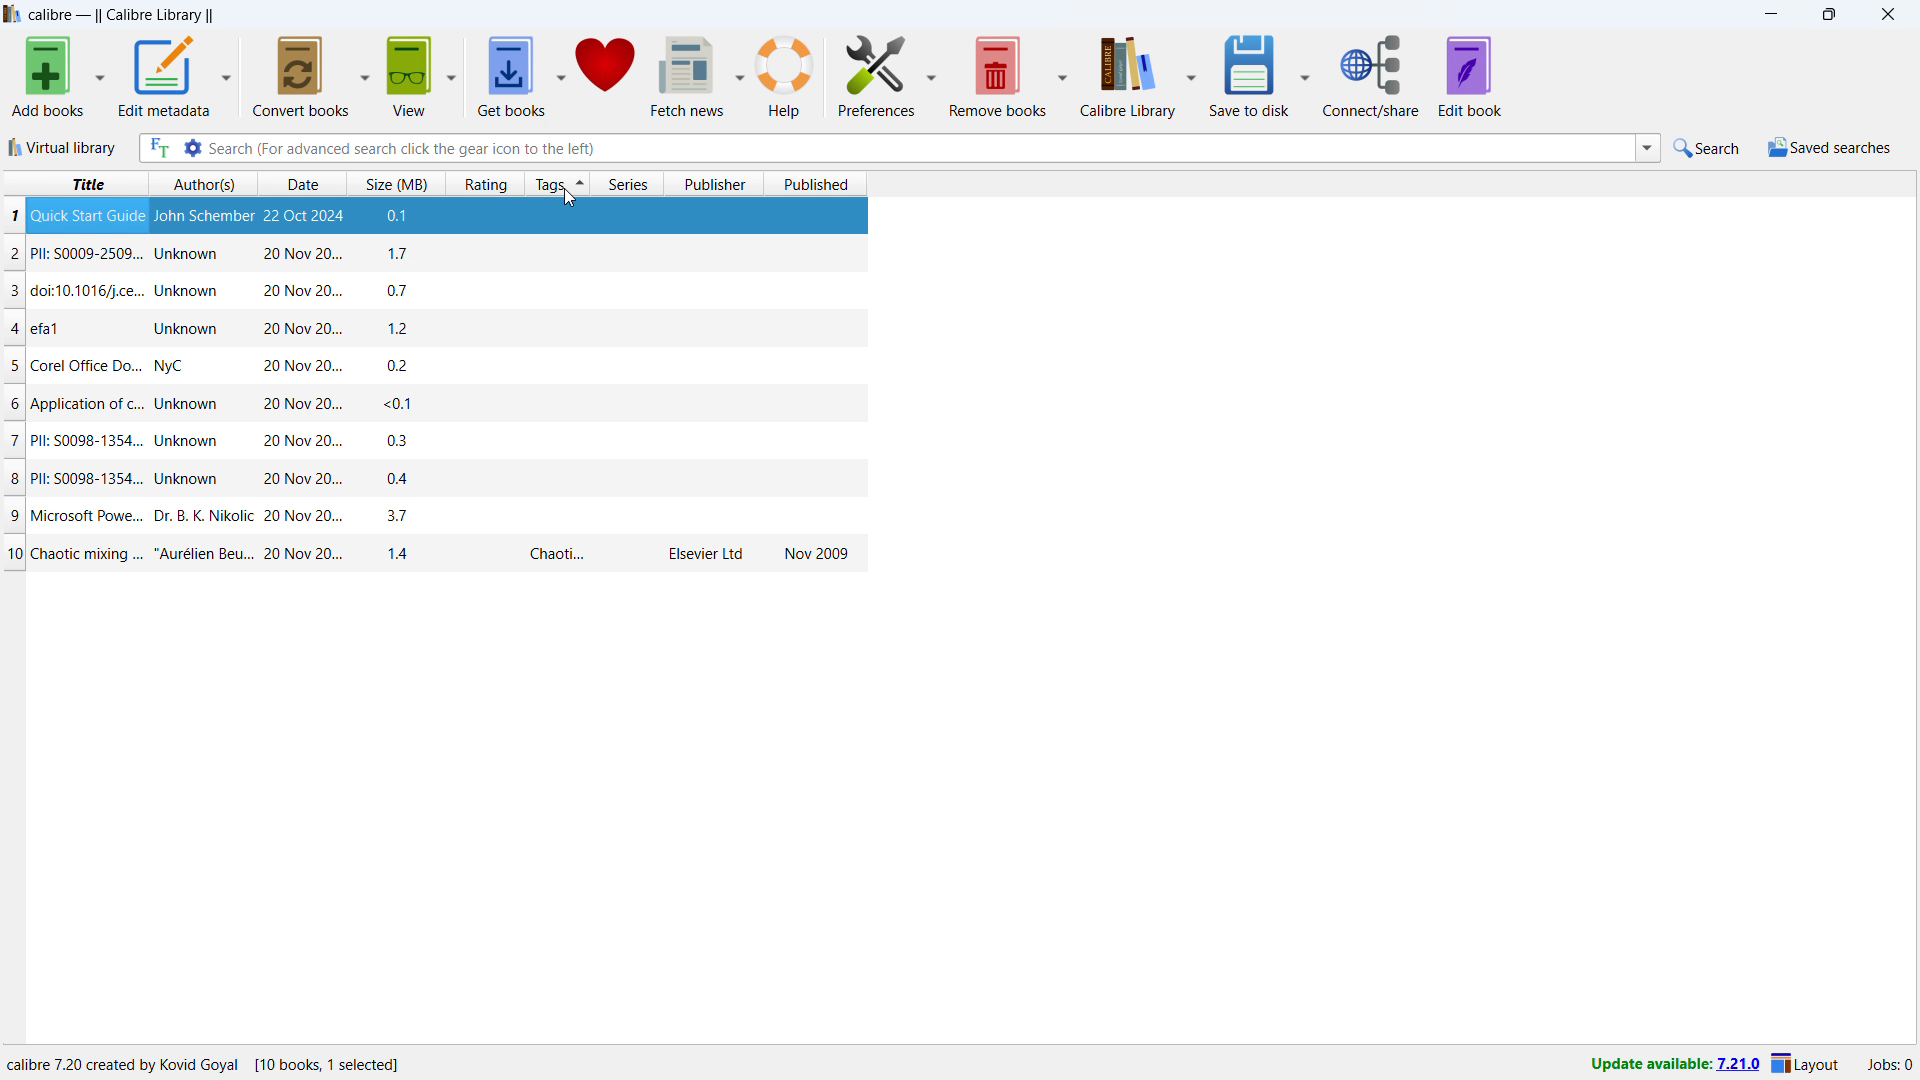 Image resolution: width=1920 pixels, height=1080 pixels. Describe the element at coordinates (1470, 78) in the screenshot. I see `edit book` at that location.